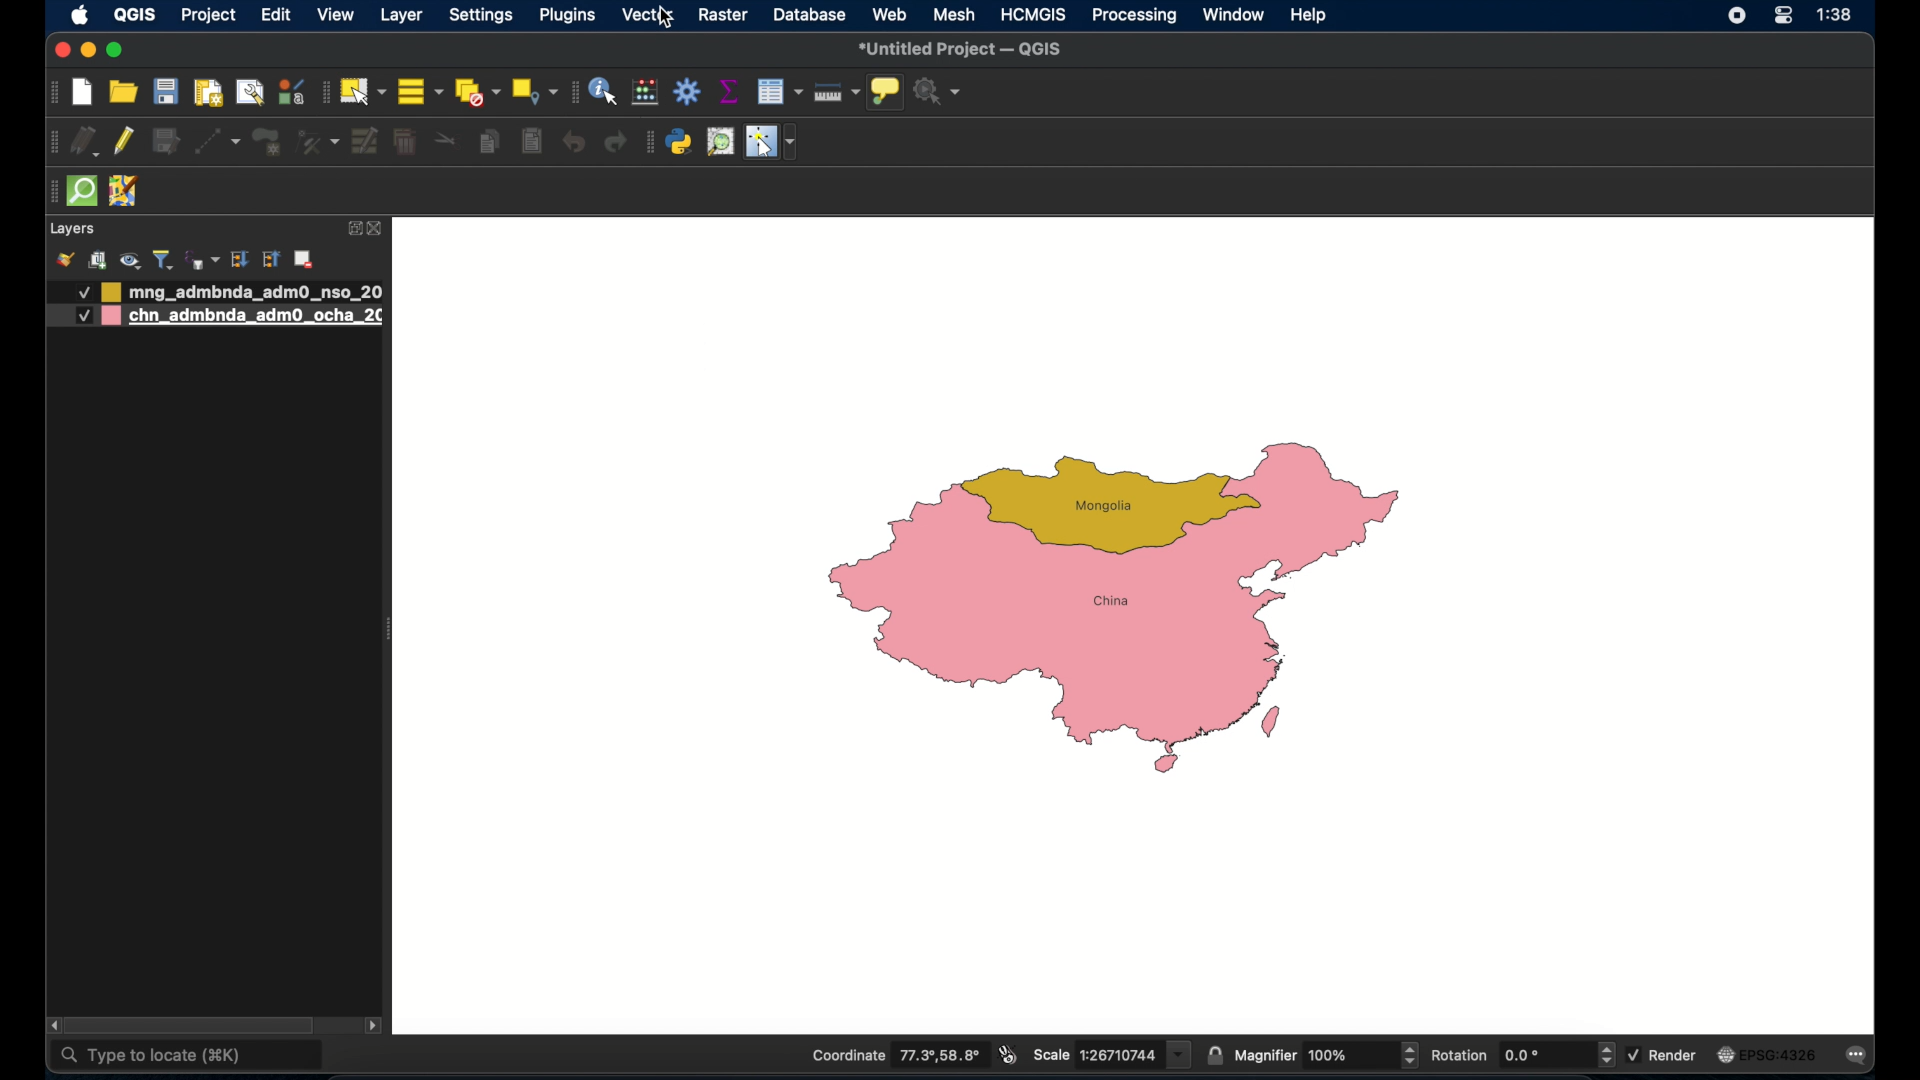  What do you see at coordinates (121, 92) in the screenshot?
I see `open project` at bounding box center [121, 92].